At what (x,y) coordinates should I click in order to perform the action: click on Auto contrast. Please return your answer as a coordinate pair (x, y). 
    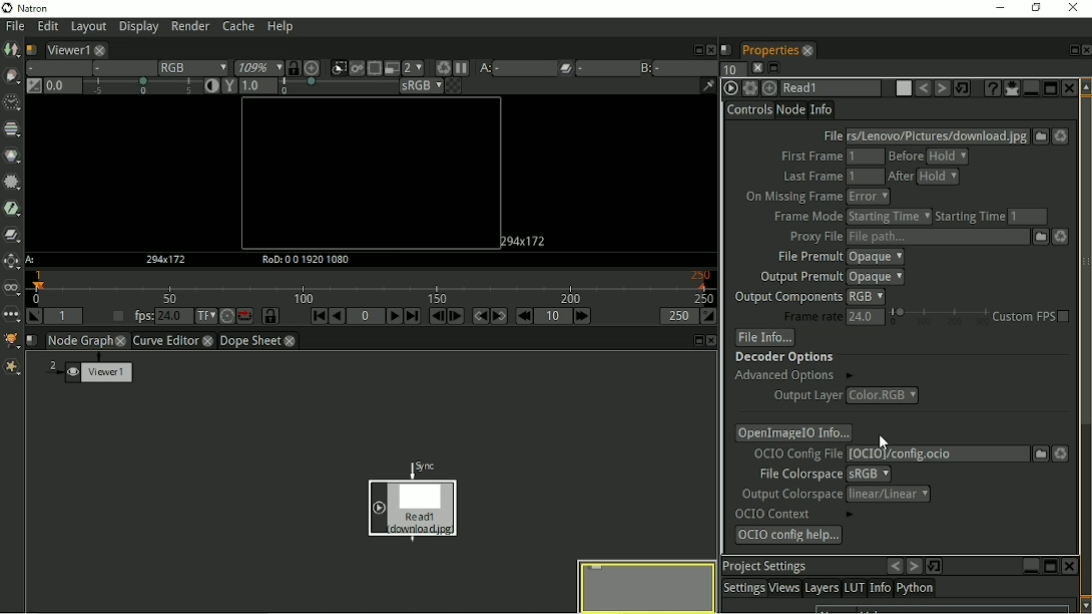
    Looking at the image, I should click on (207, 87).